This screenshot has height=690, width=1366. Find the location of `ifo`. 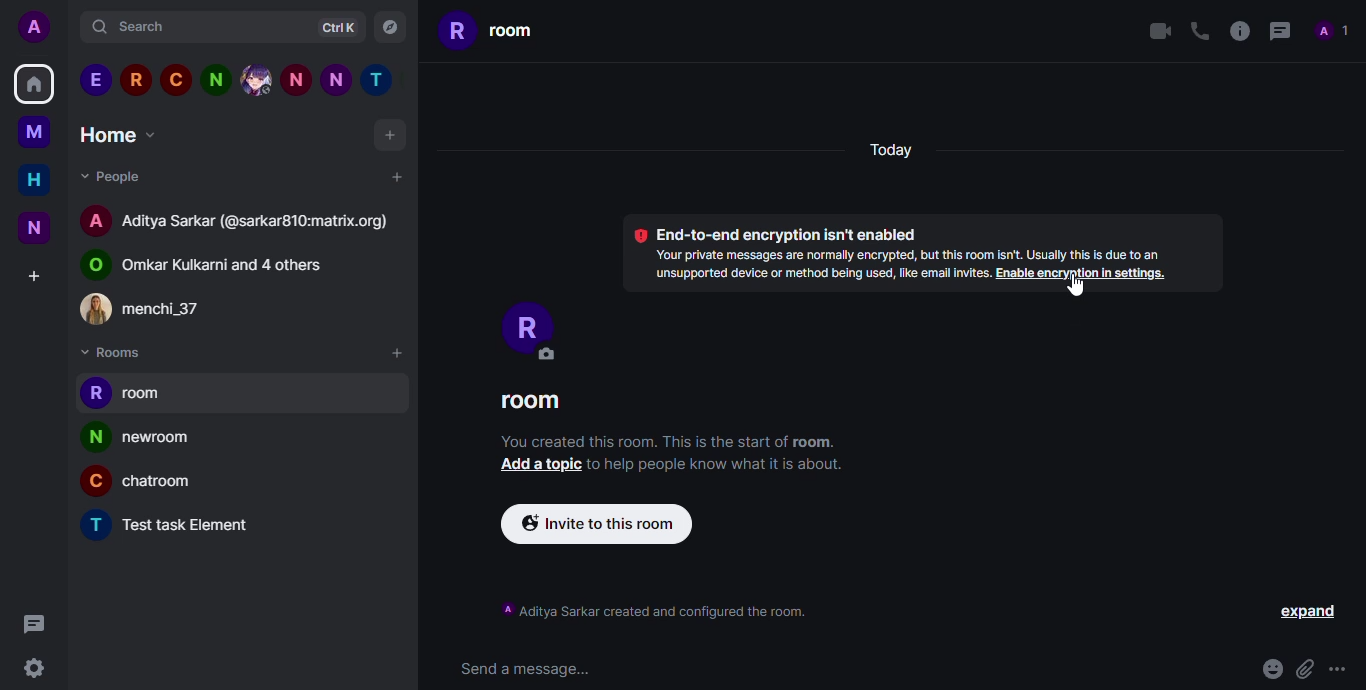

ifo is located at coordinates (667, 441).